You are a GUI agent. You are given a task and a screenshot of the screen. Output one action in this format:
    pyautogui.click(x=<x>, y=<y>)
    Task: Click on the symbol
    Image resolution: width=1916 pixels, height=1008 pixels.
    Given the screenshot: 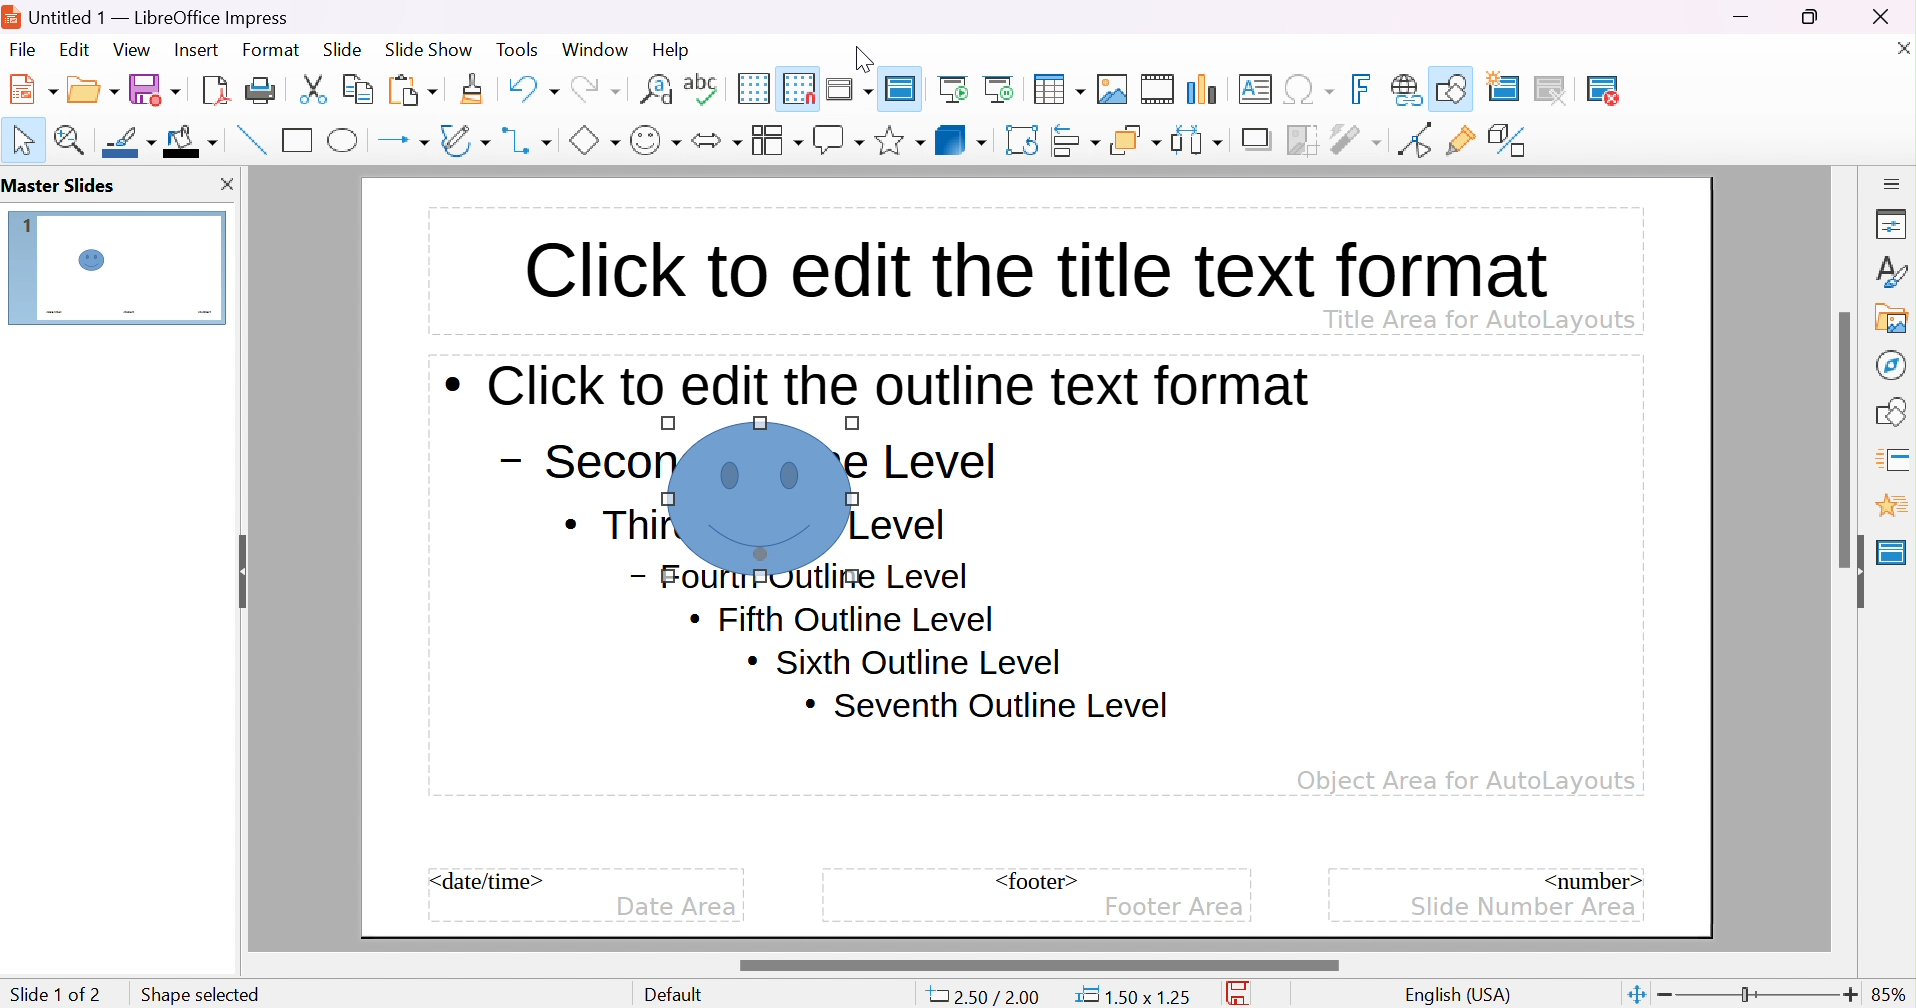 What is the action you would take?
    pyautogui.click(x=761, y=498)
    